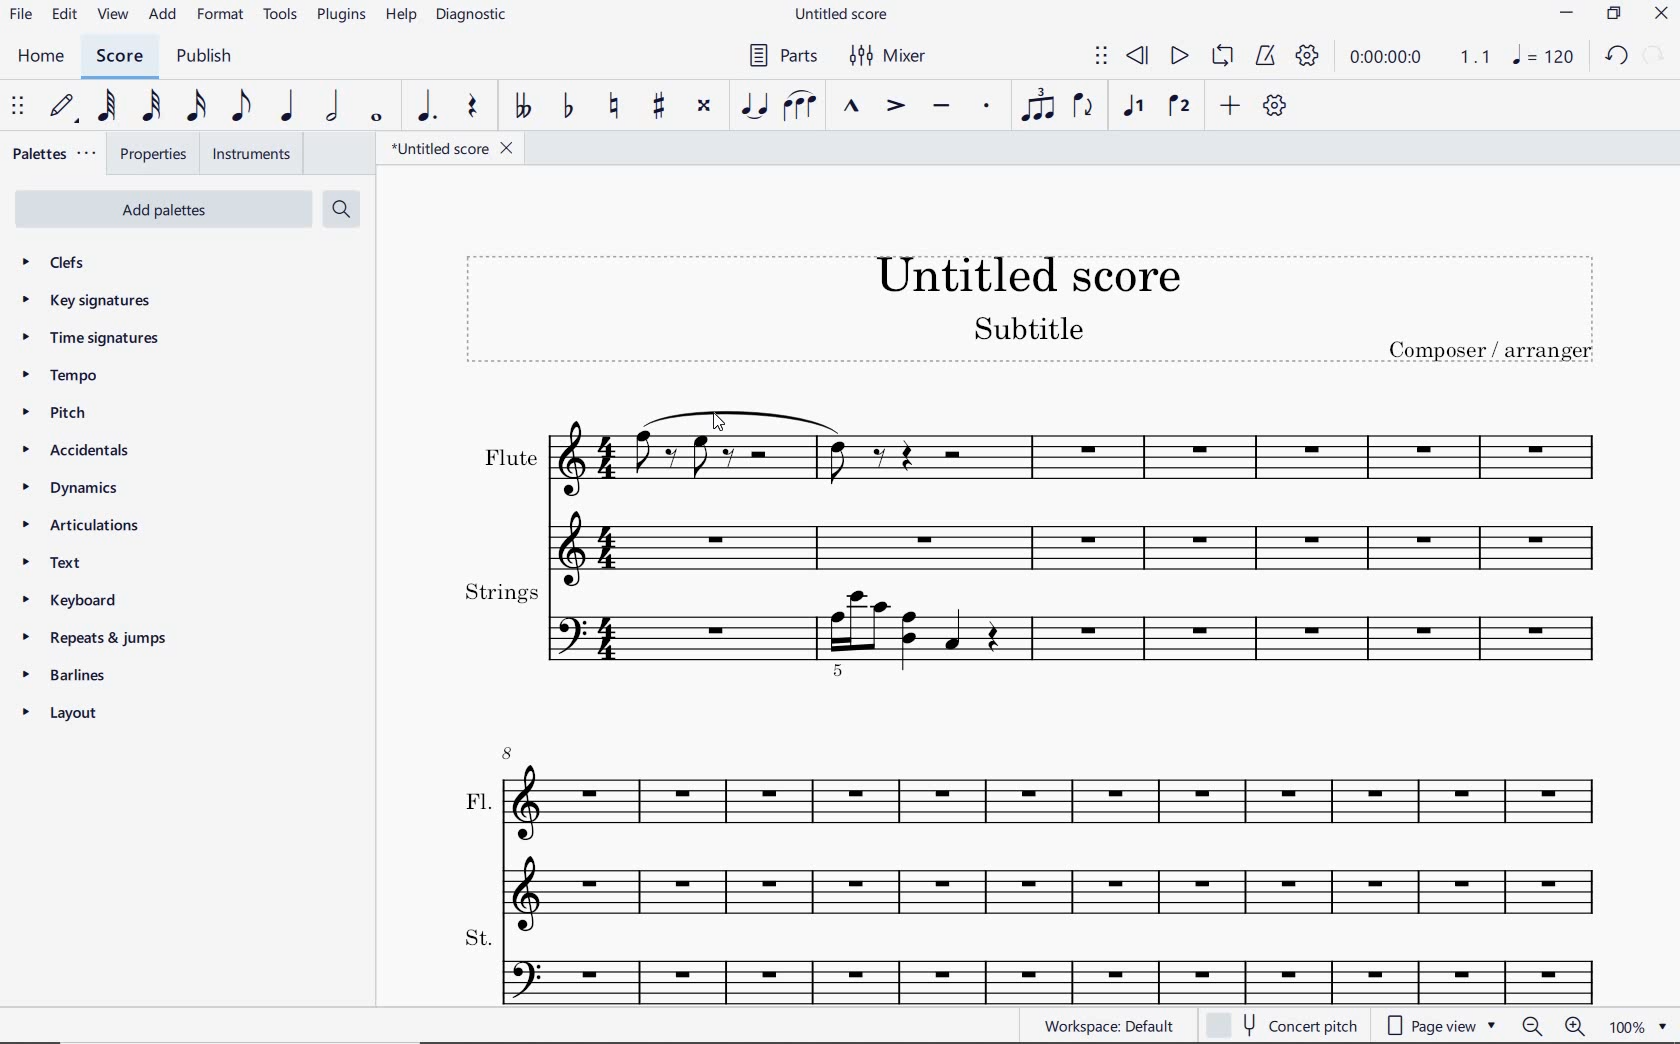  What do you see at coordinates (567, 109) in the screenshot?
I see `TOGGLE FLAT` at bounding box center [567, 109].